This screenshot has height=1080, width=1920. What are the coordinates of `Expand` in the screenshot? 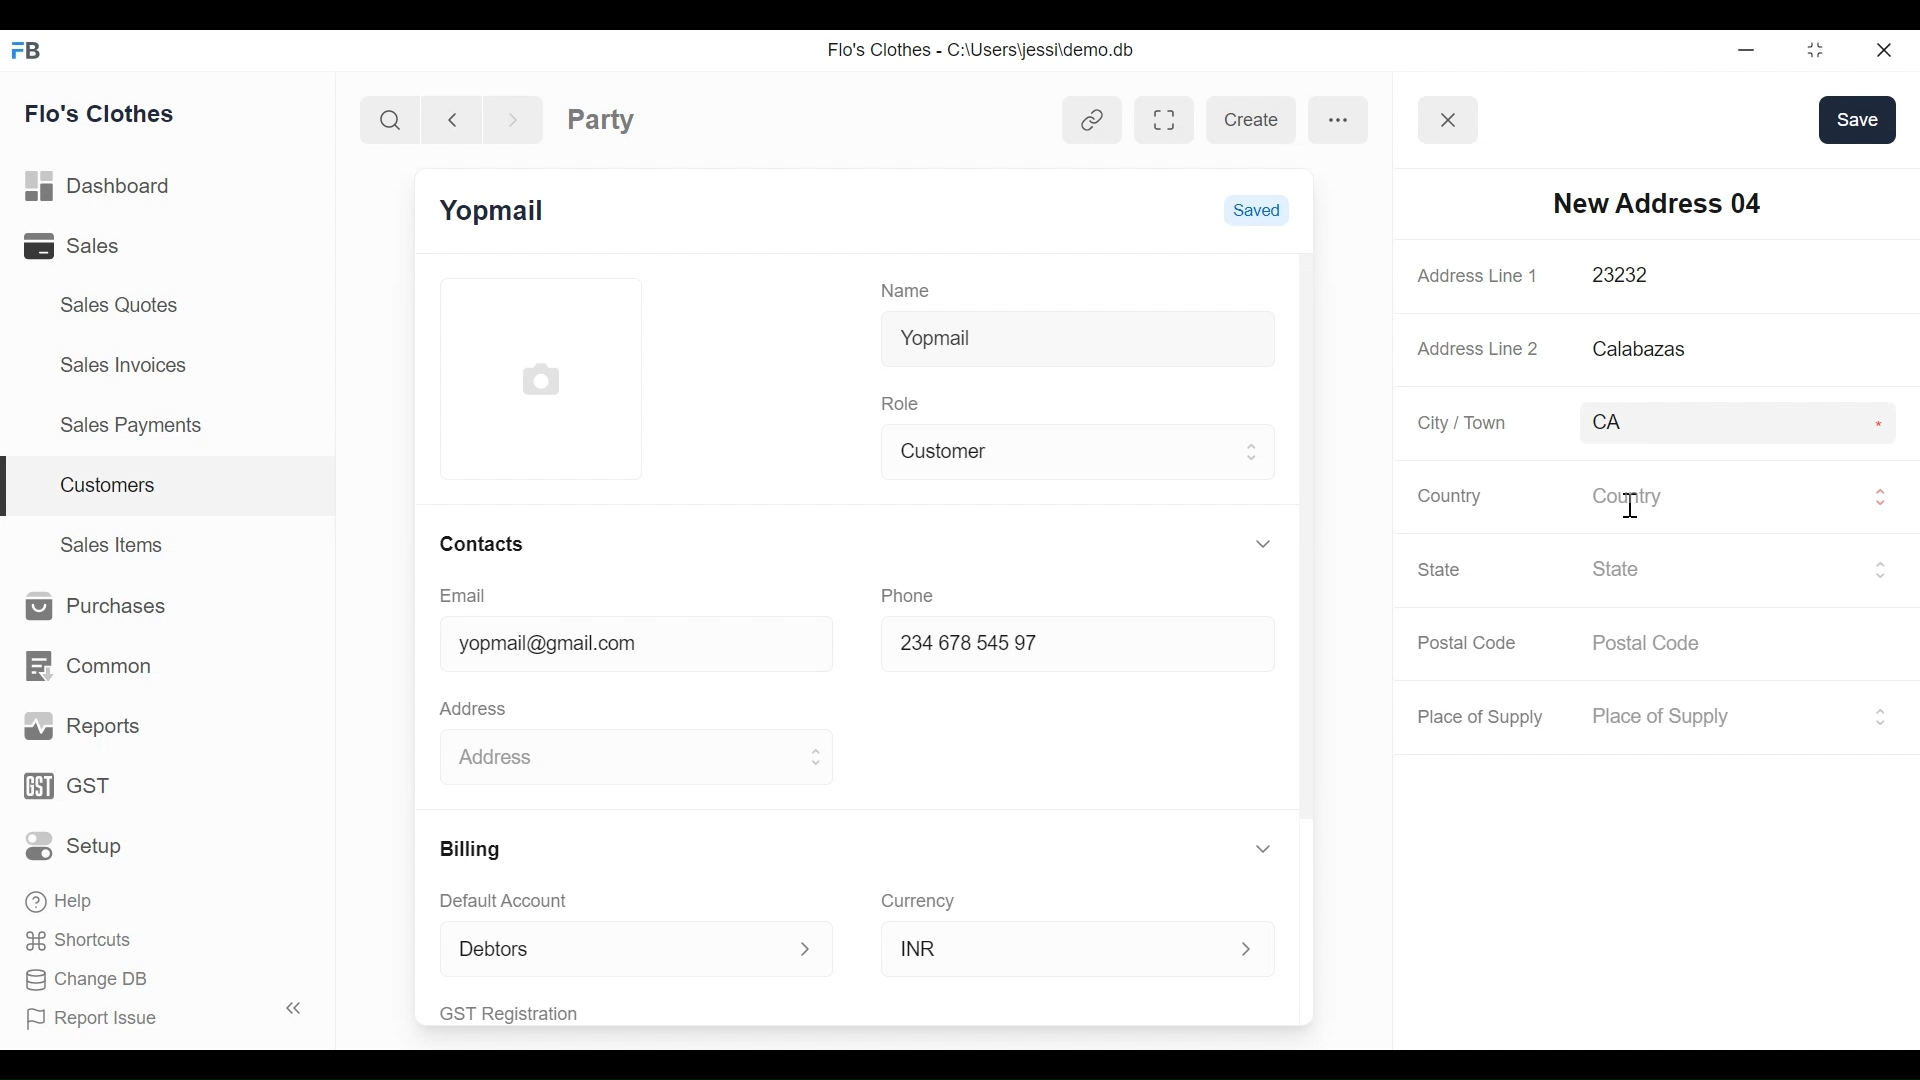 It's located at (814, 758).